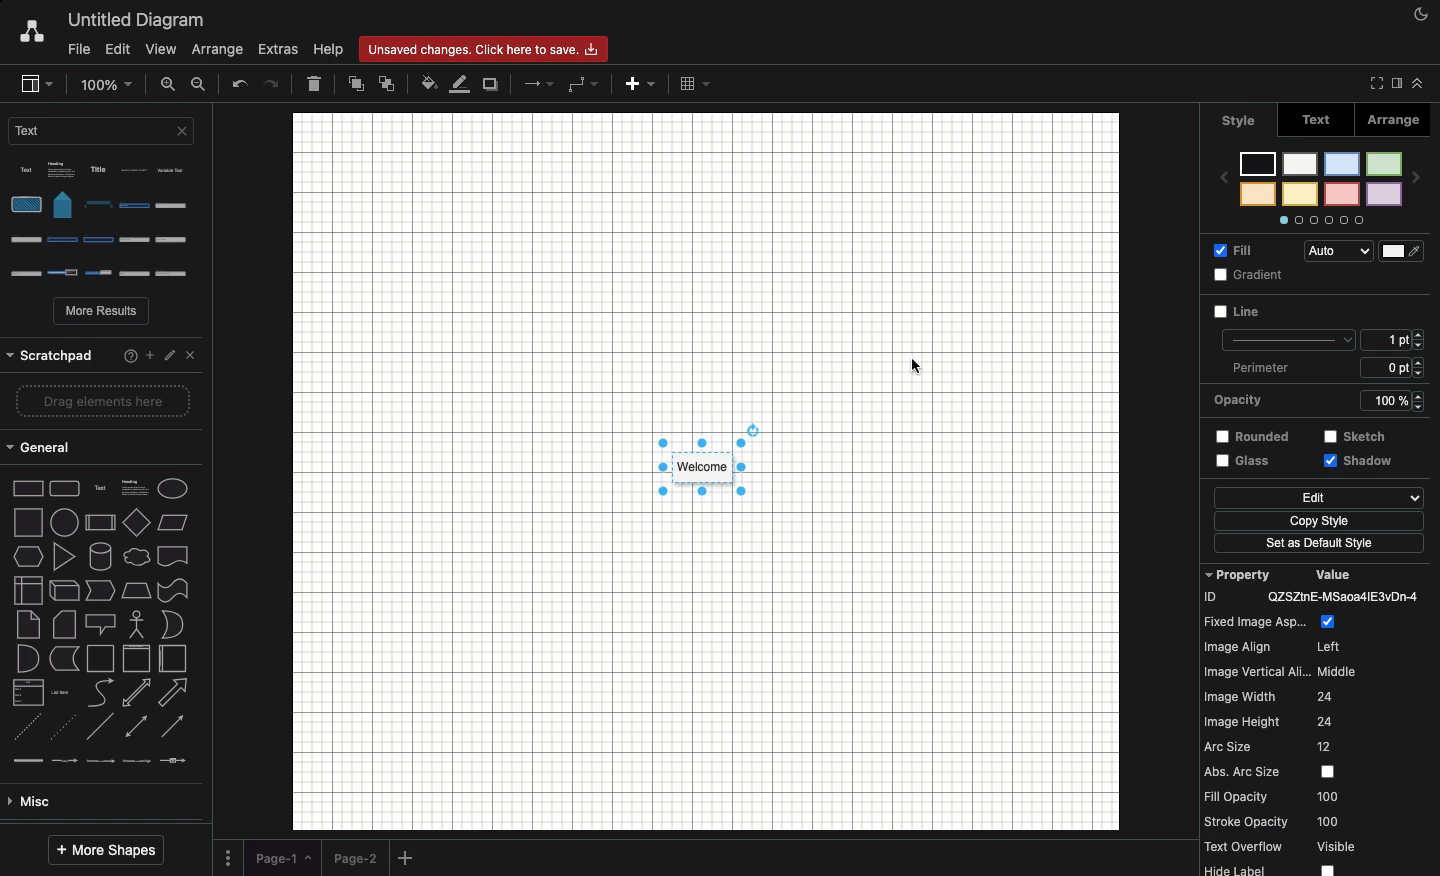 The height and width of the screenshot is (876, 1440). What do you see at coordinates (638, 87) in the screenshot?
I see `Add` at bounding box center [638, 87].